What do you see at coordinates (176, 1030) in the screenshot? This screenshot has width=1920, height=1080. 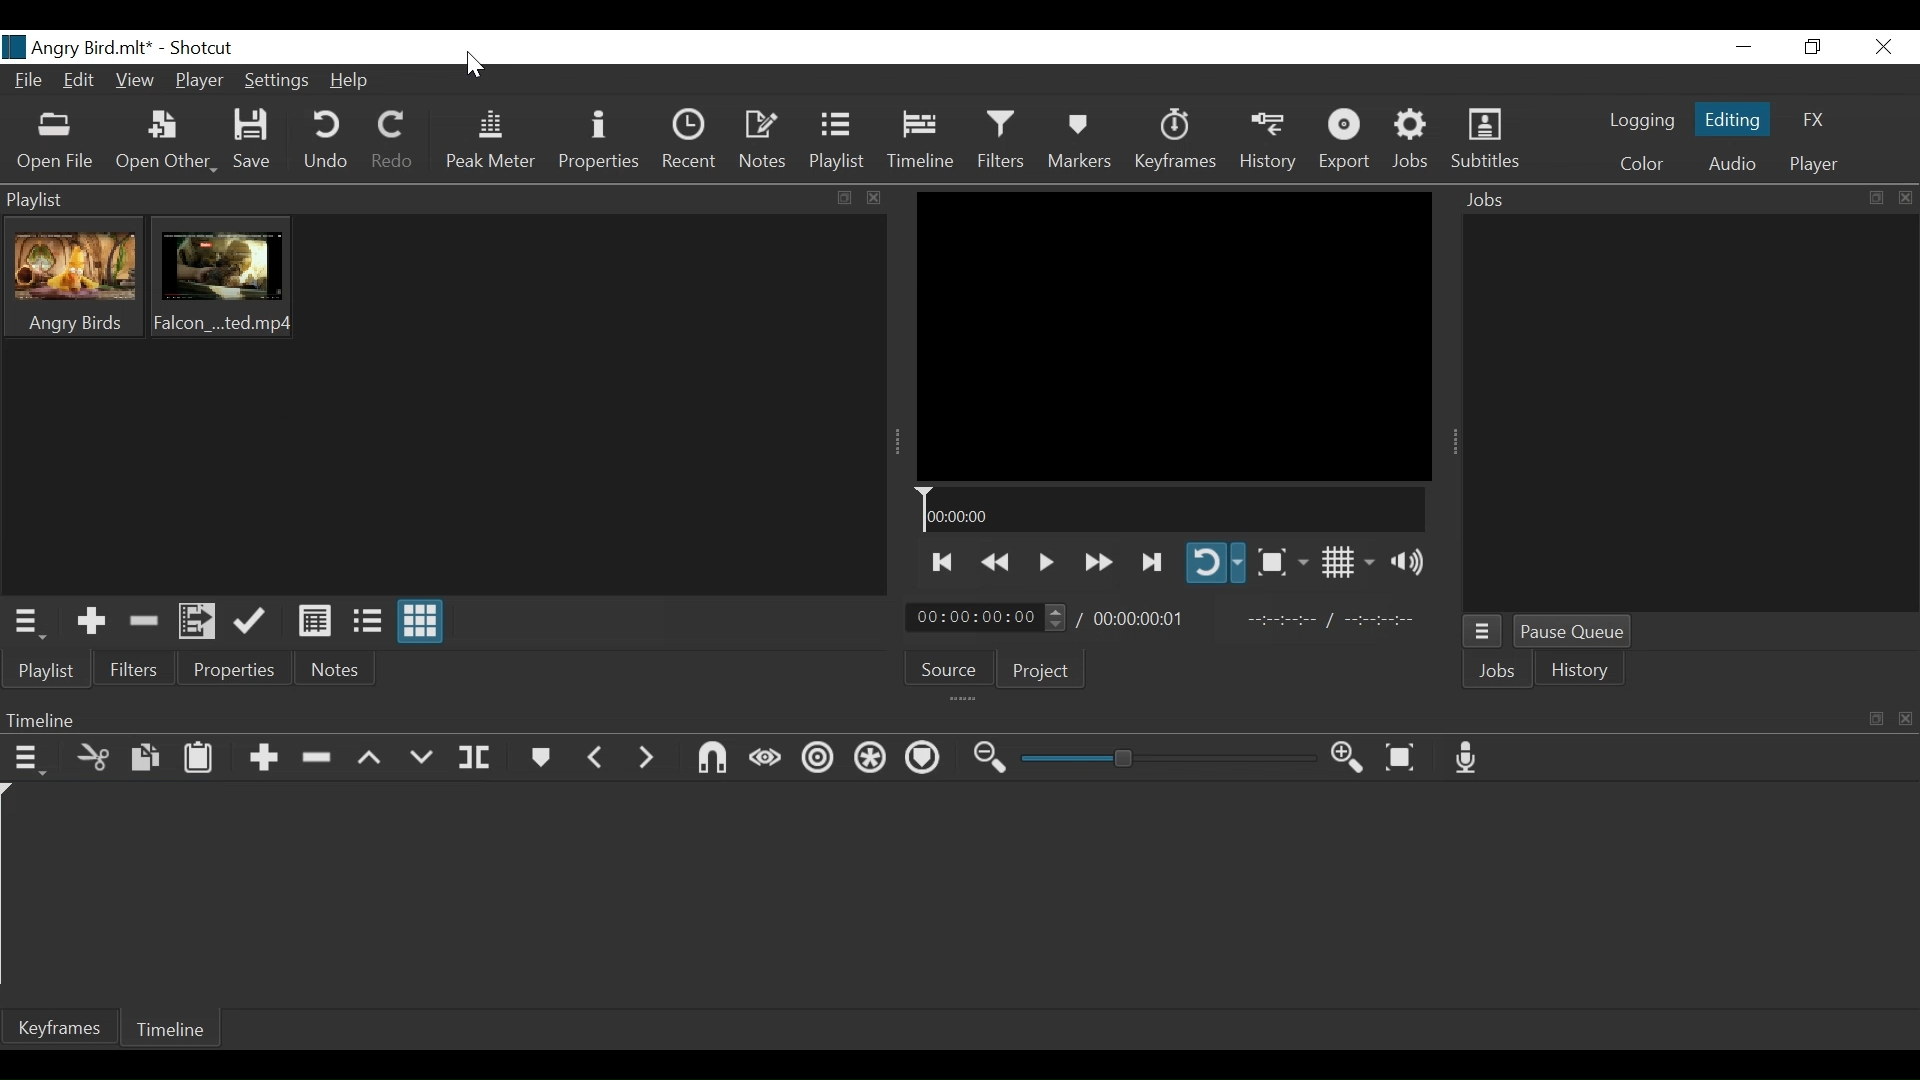 I see `Timeline` at bounding box center [176, 1030].